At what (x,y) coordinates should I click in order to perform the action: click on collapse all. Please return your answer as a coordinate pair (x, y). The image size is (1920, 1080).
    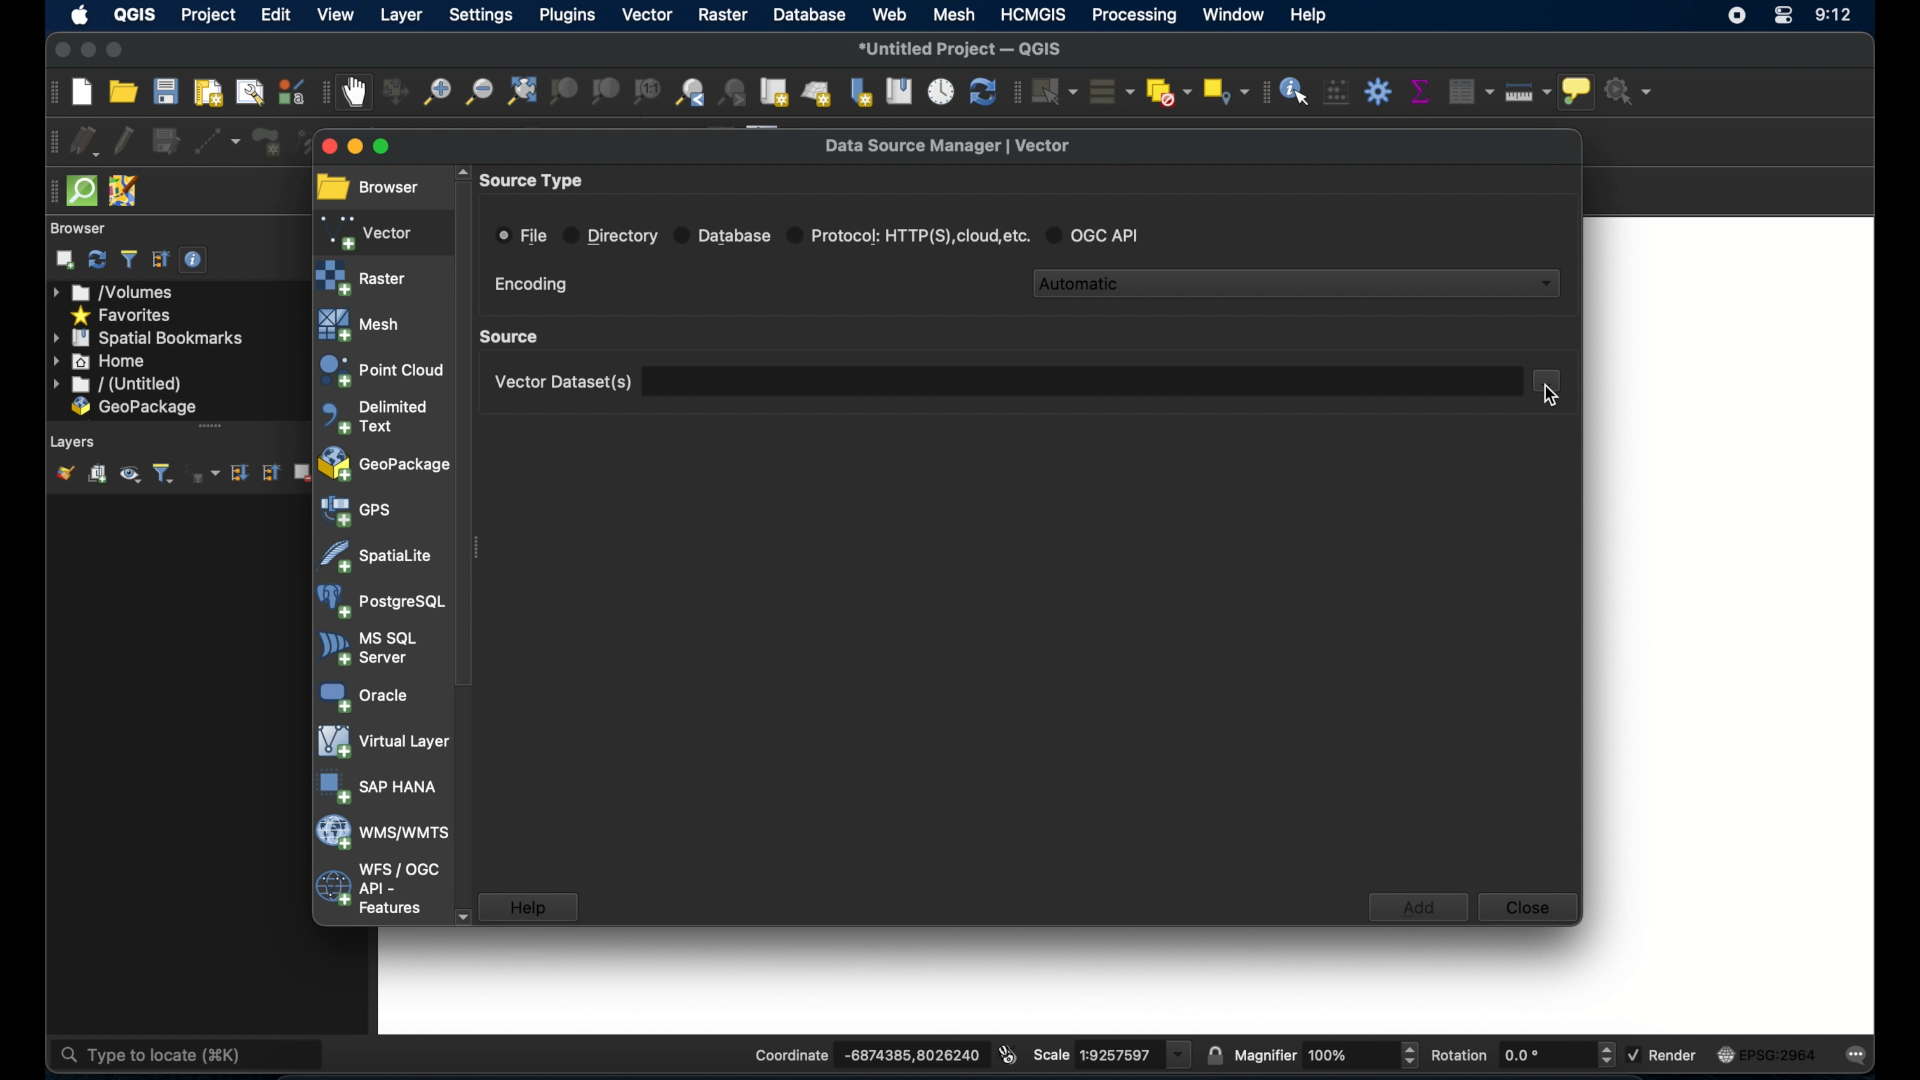
    Looking at the image, I should click on (161, 260).